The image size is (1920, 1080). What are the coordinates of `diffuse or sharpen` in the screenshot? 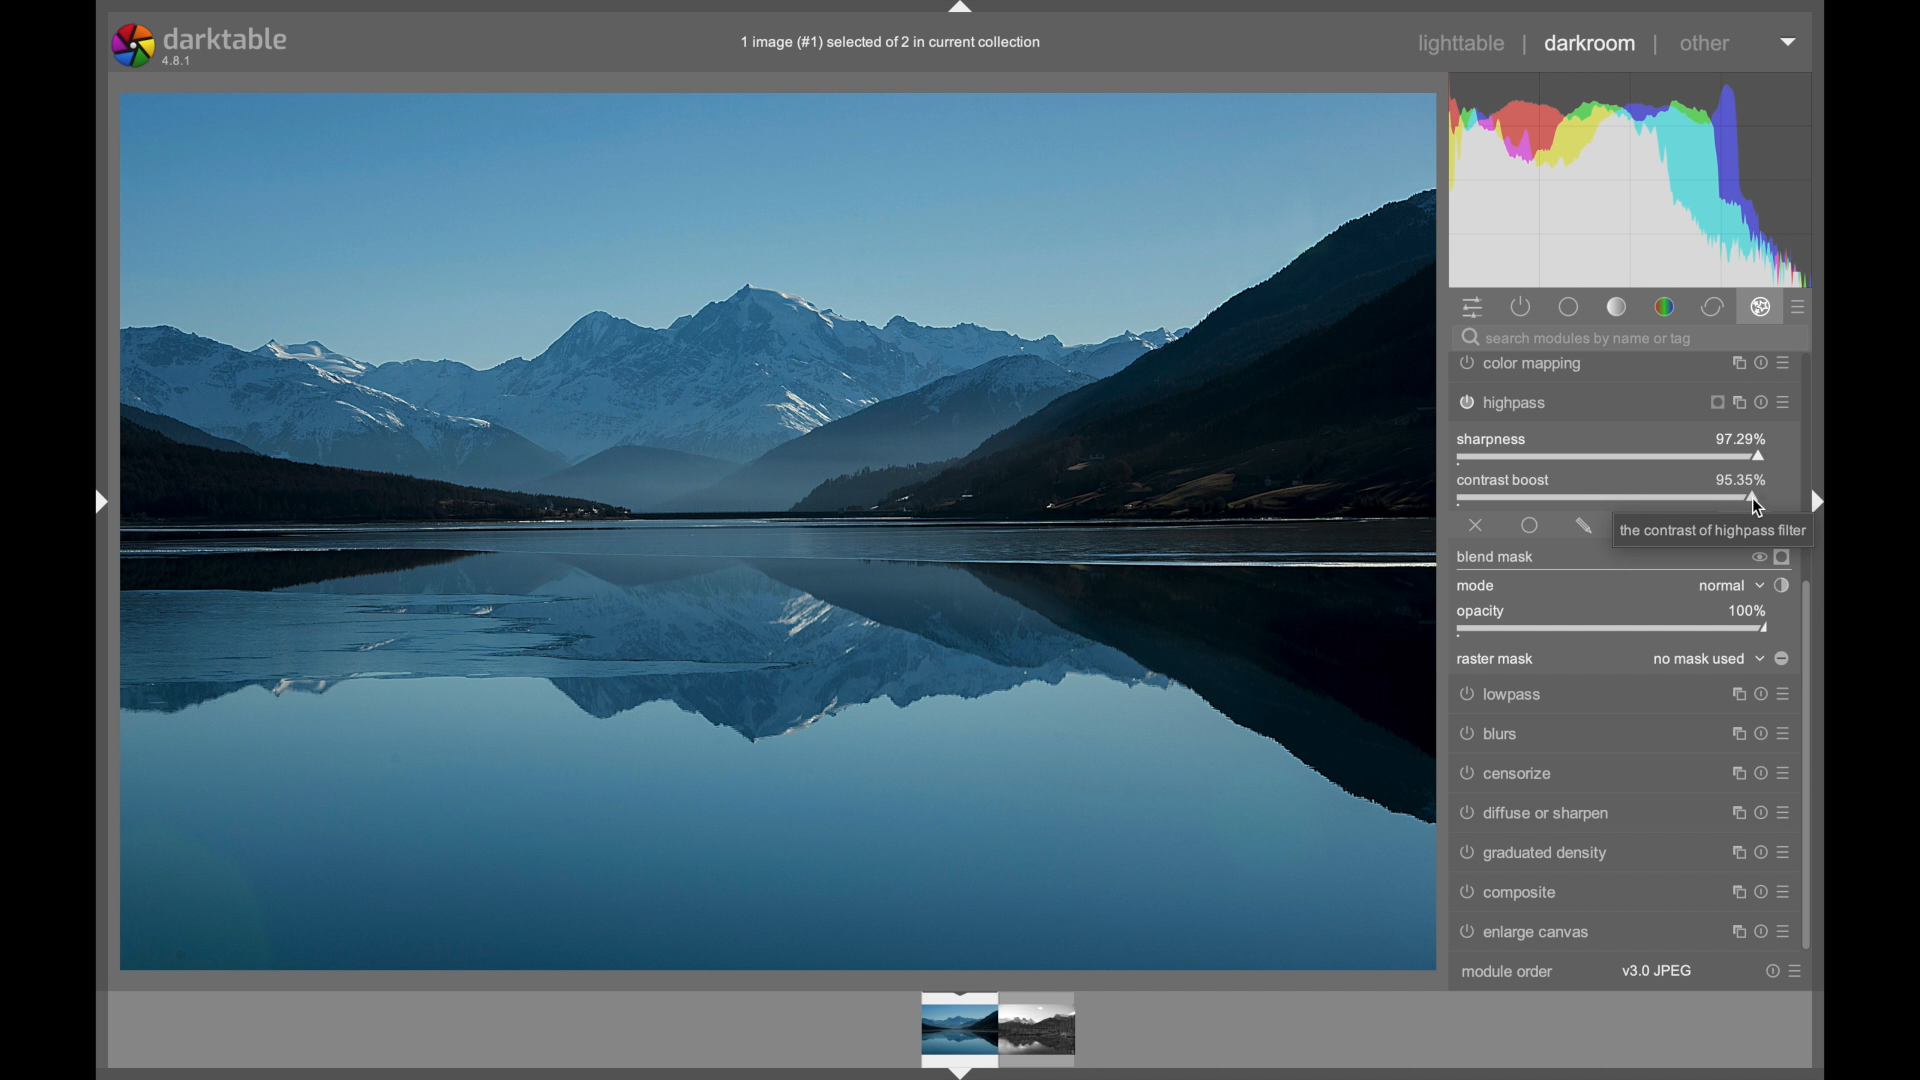 It's located at (1623, 812).